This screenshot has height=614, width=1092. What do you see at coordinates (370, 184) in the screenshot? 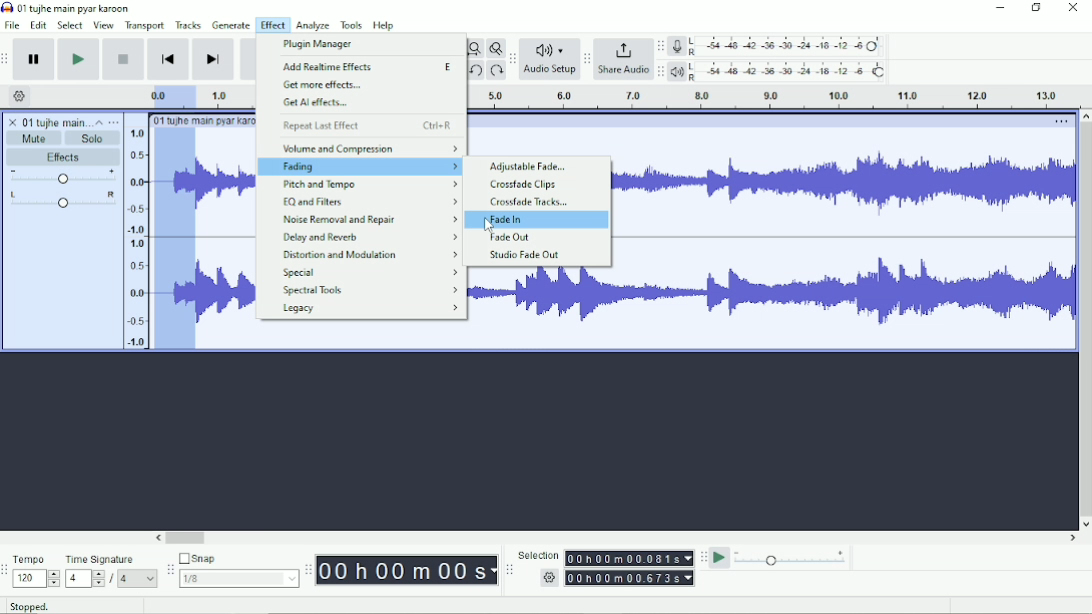
I see `Pitch and Tempo` at bounding box center [370, 184].